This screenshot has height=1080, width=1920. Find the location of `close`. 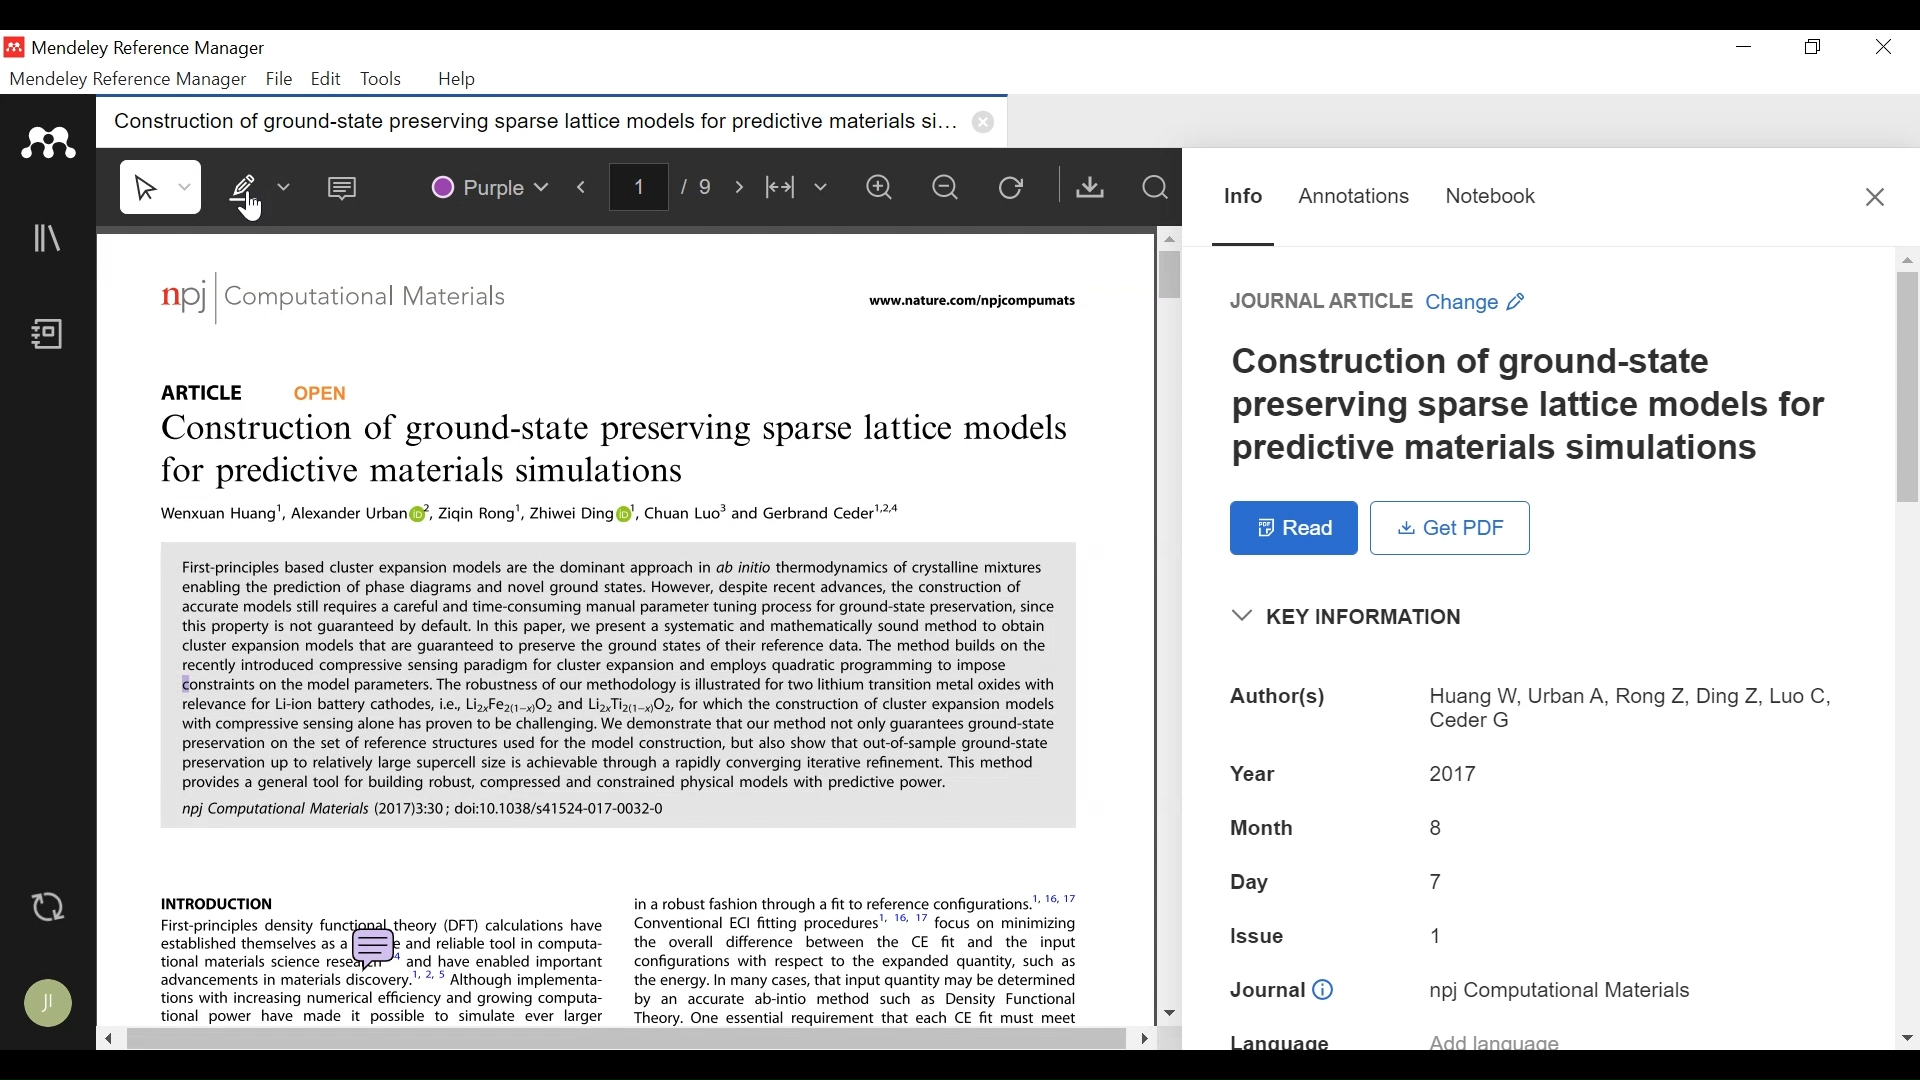

close is located at coordinates (987, 122).